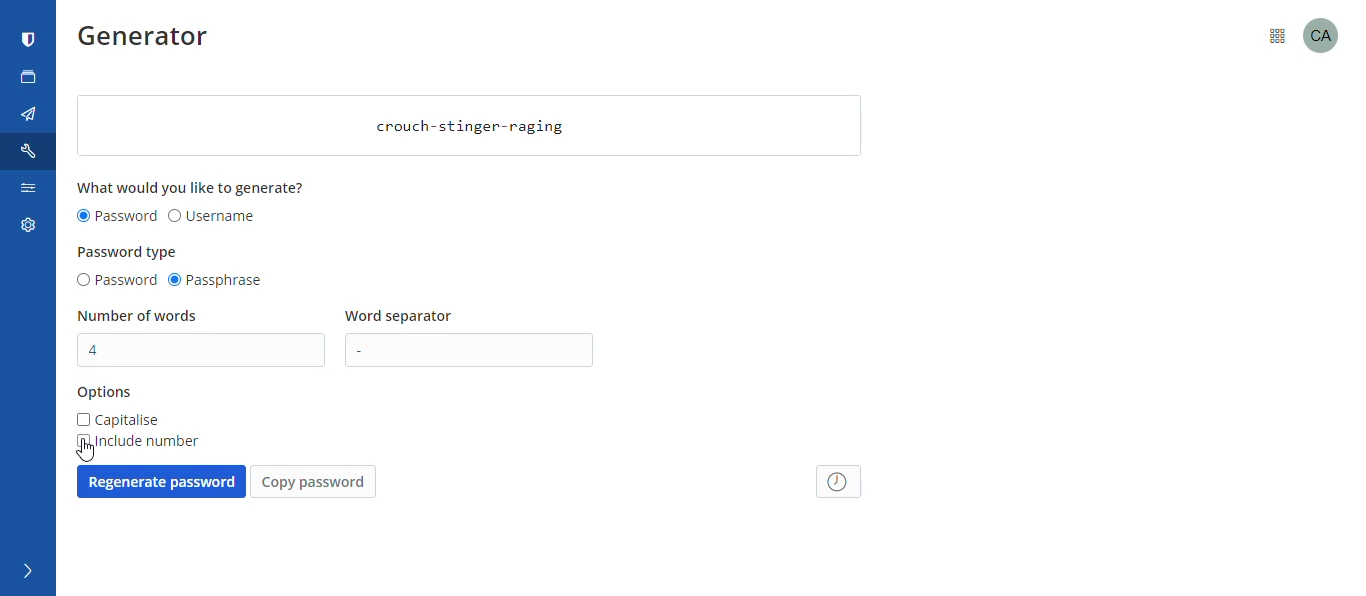  I want to click on copy password, so click(313, 482).